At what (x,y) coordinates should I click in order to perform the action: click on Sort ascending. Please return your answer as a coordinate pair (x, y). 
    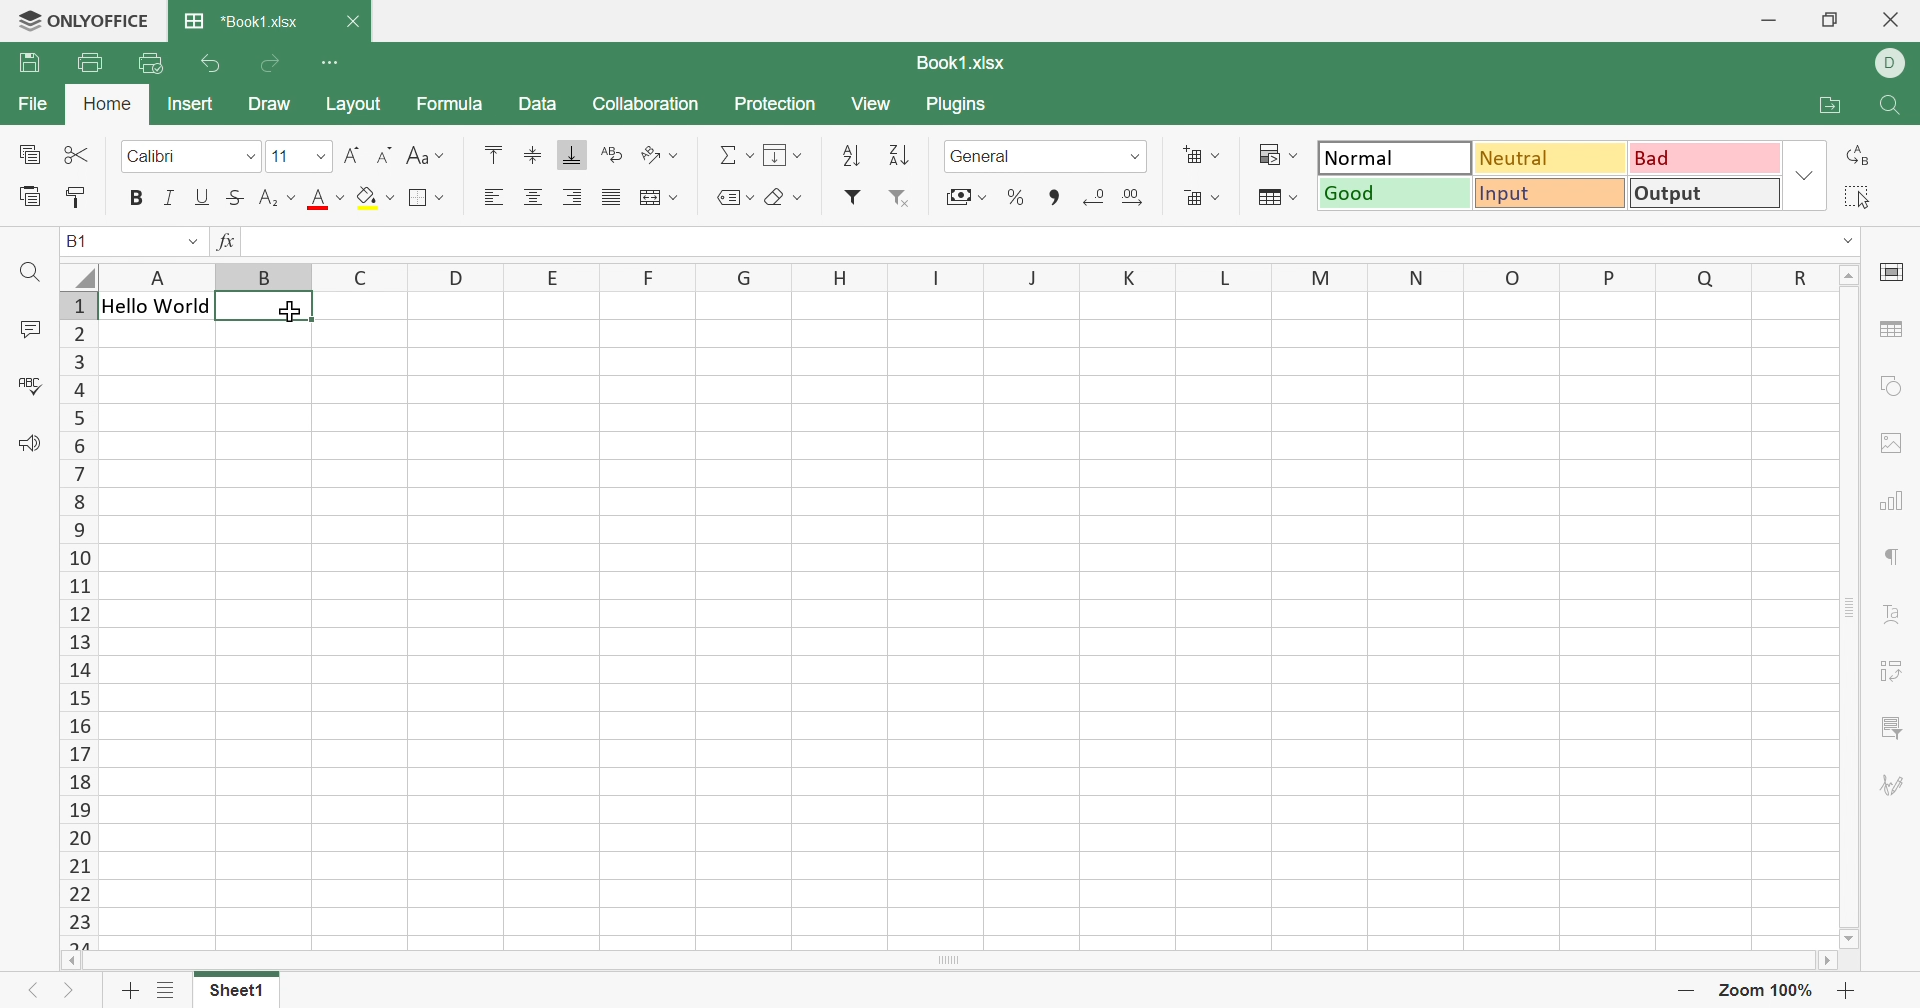
    Looking at the image, I should click on (851, 153).